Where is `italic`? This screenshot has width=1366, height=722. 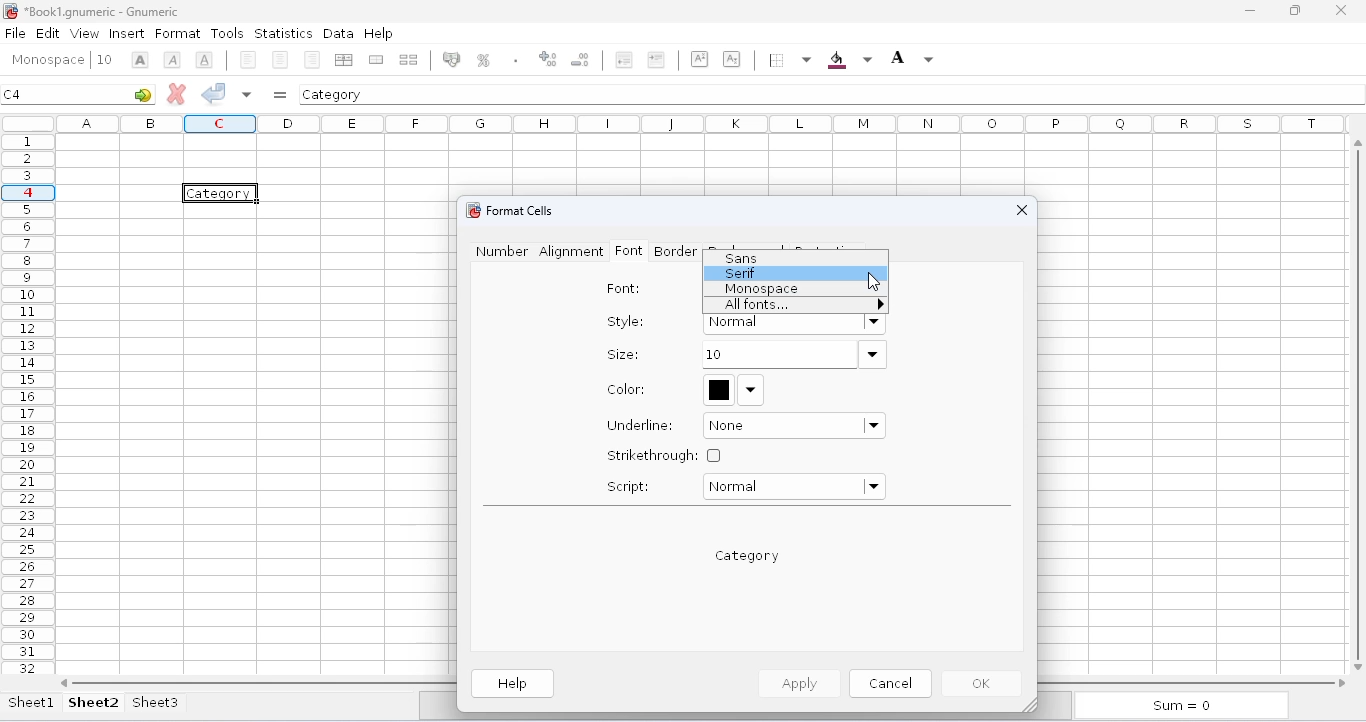 italic is located at coordinates (172, 60).